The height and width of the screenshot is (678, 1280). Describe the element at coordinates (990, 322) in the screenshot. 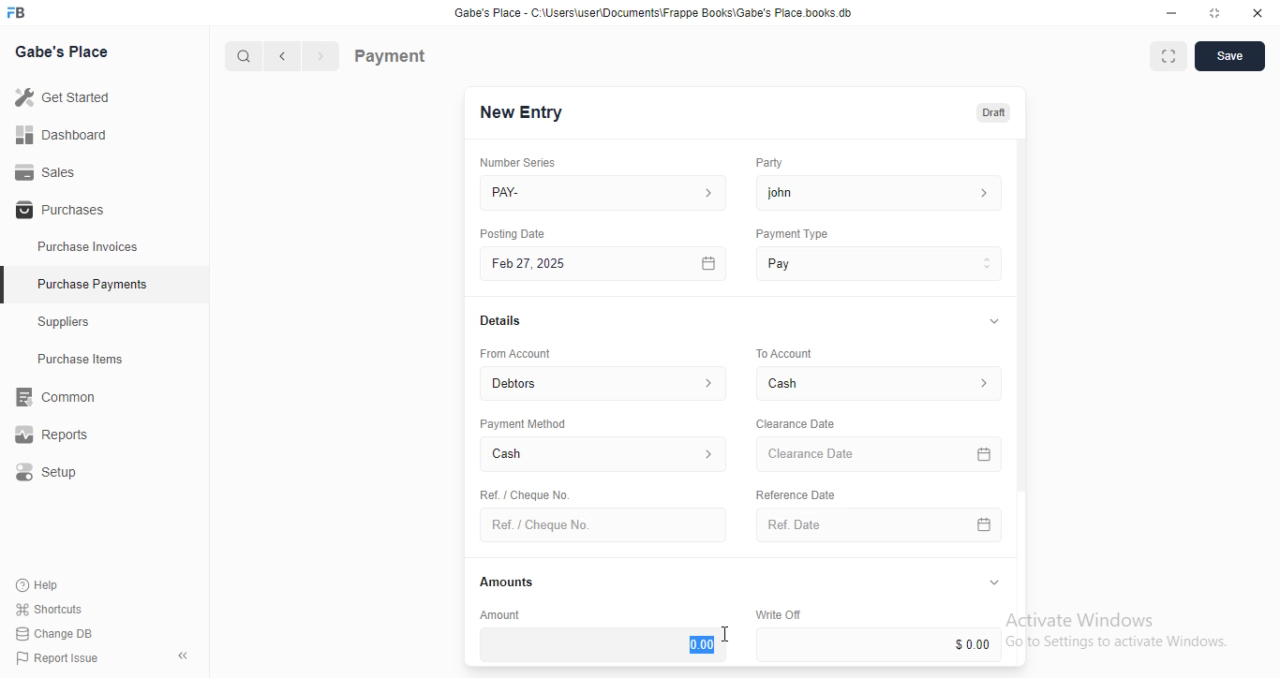

I see `expand/collapse` at that location.